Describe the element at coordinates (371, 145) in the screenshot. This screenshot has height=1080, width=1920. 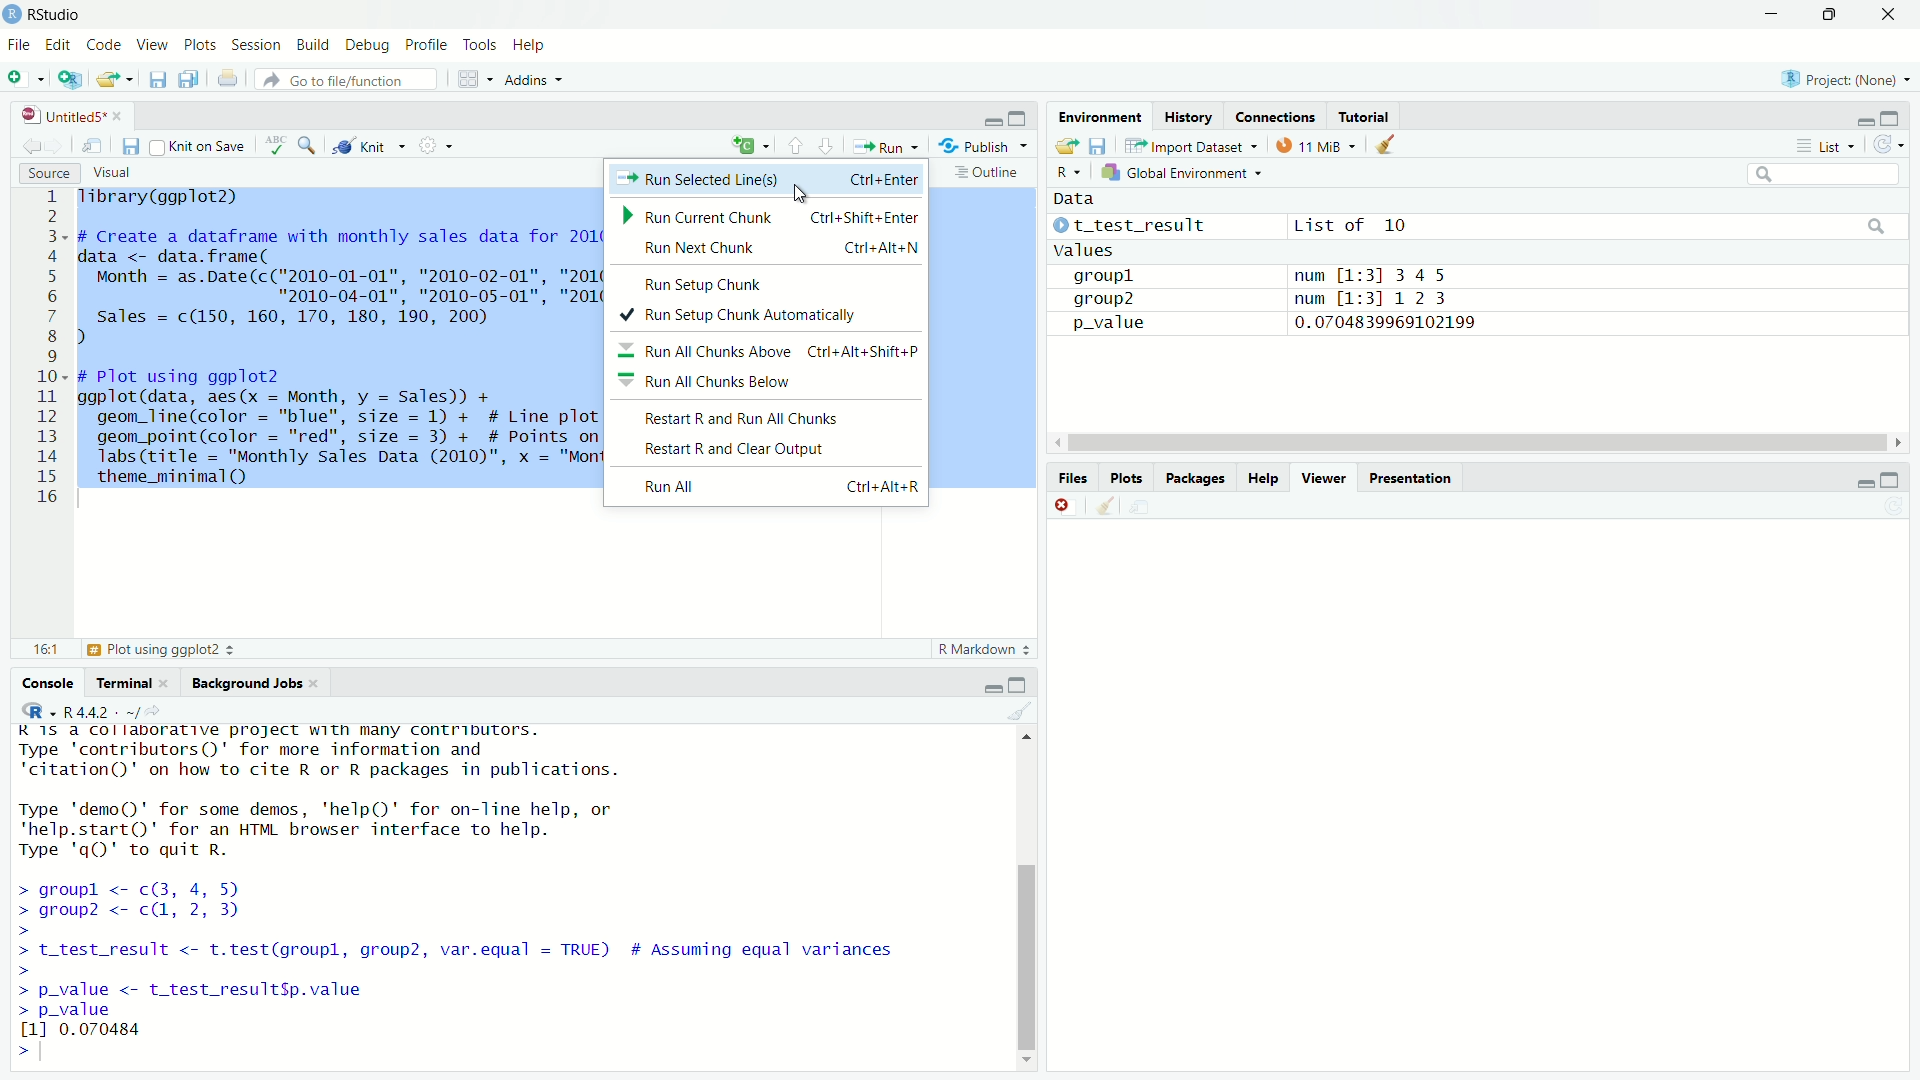
I see ` Knit ` at that location.